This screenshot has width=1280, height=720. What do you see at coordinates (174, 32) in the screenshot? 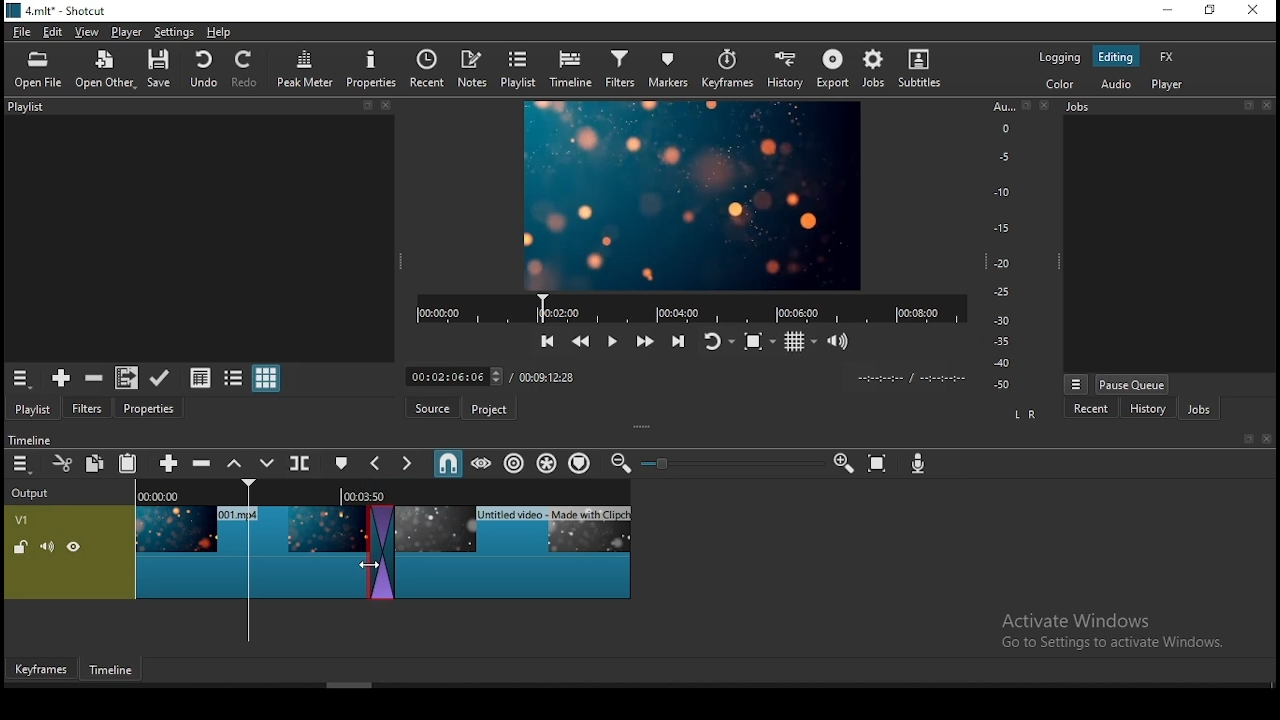
I see `settings` at bounding box center [174, 32].